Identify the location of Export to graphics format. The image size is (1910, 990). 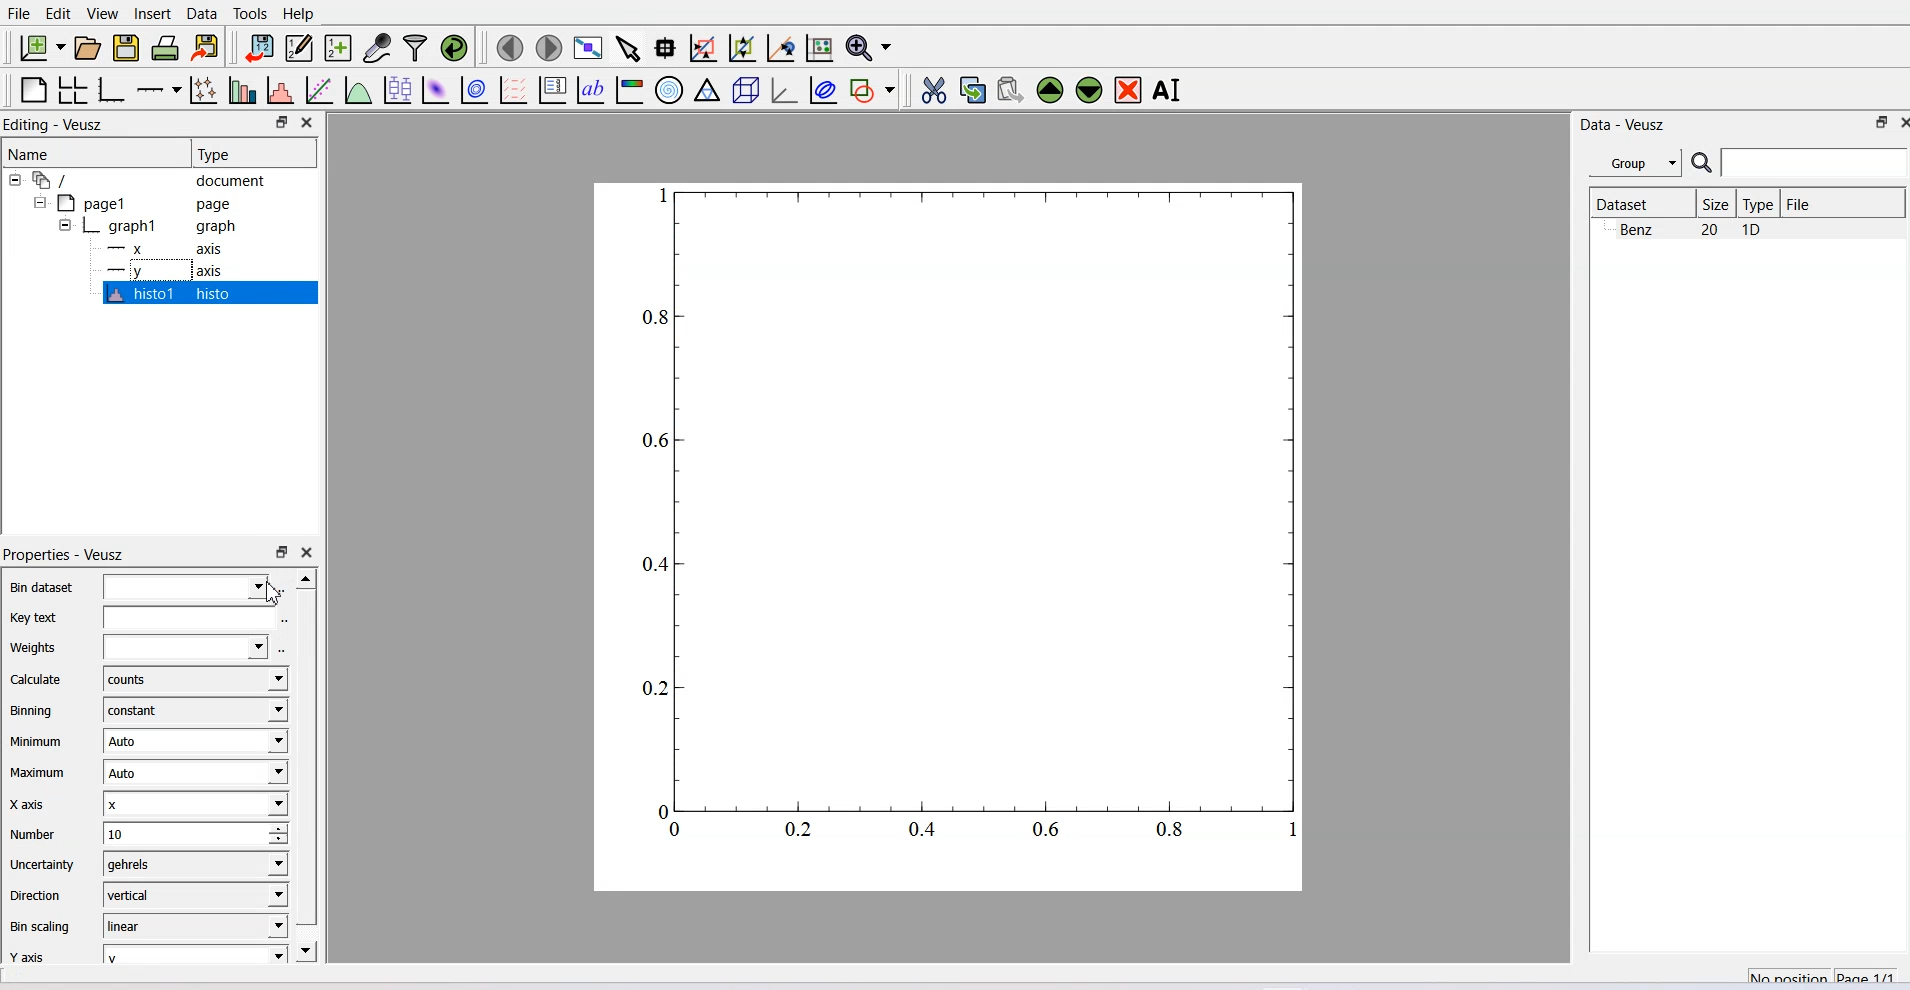
(206, 48).